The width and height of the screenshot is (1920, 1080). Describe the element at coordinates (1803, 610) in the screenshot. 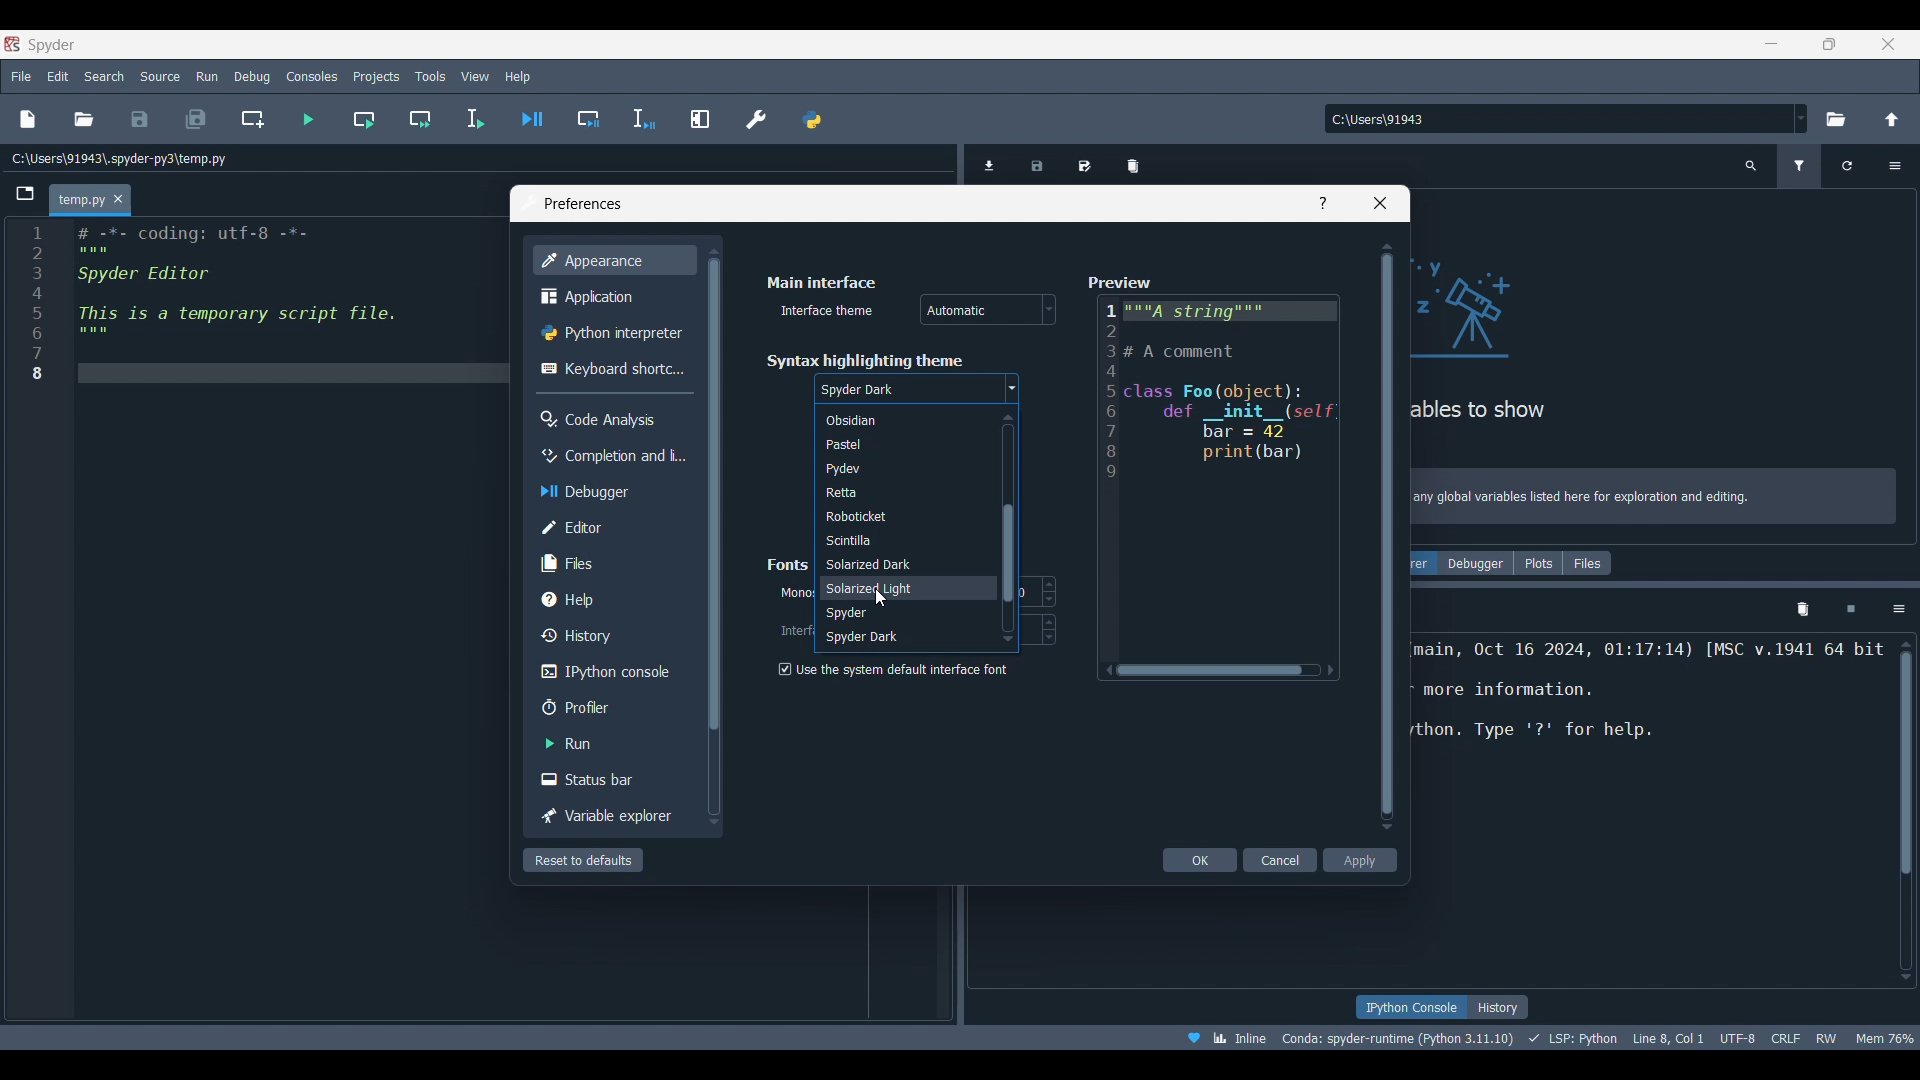

I see `Remove all variables from namespace` at that location.